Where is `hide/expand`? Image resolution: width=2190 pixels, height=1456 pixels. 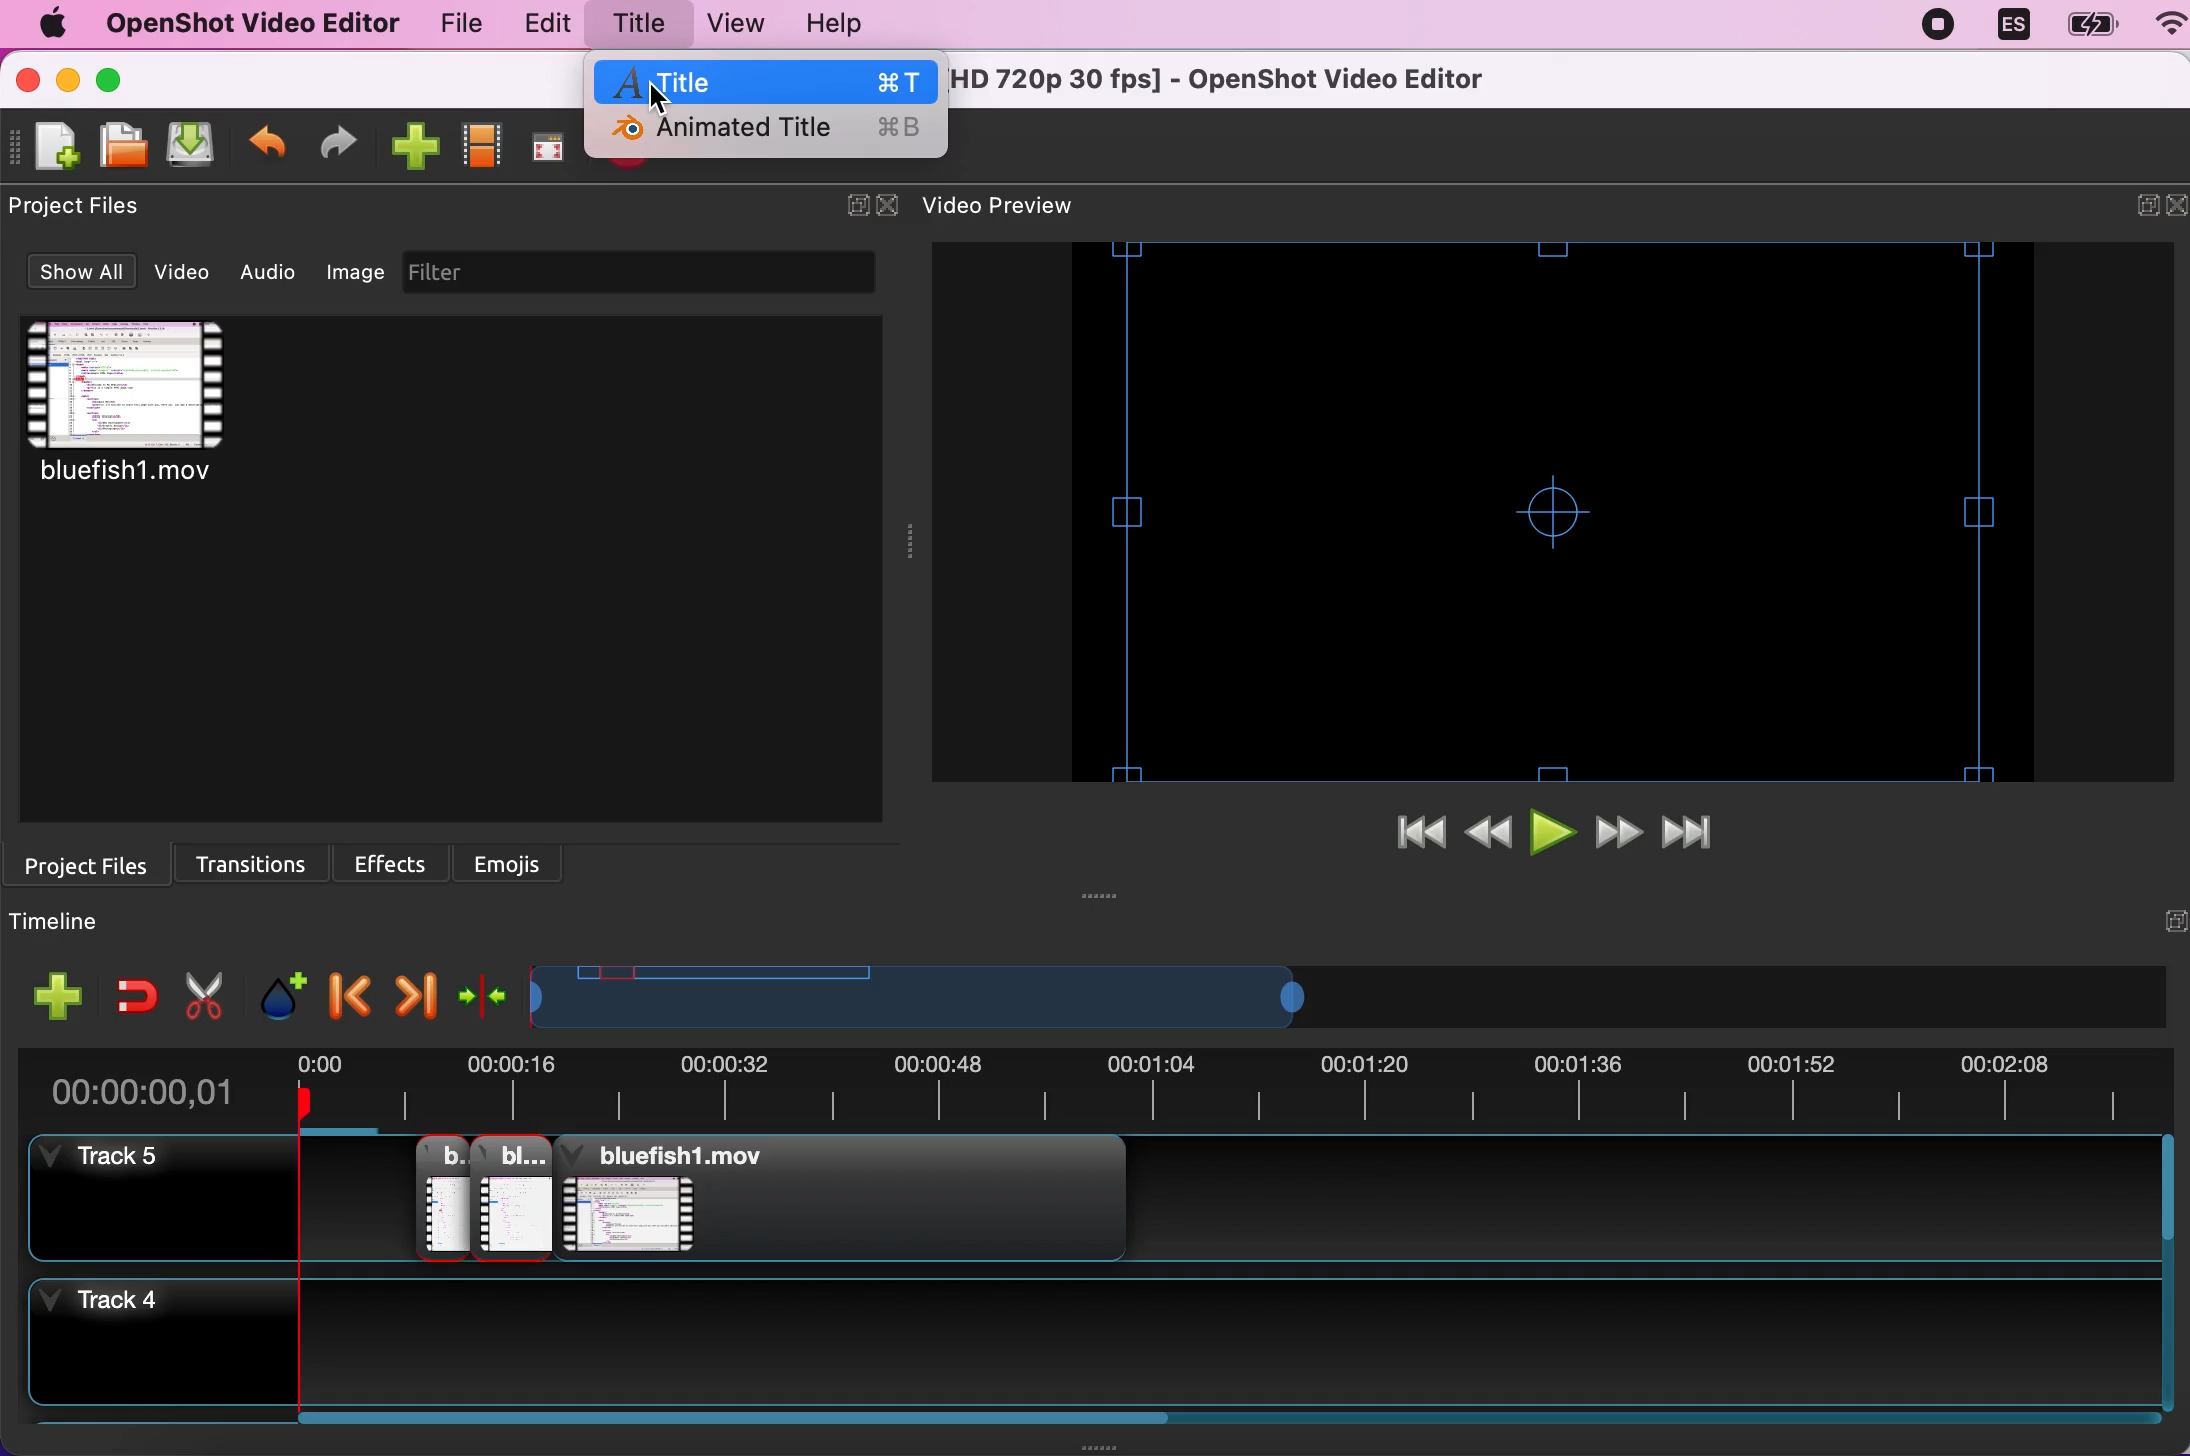 hide/expand is located at coordinates (2164, 922).